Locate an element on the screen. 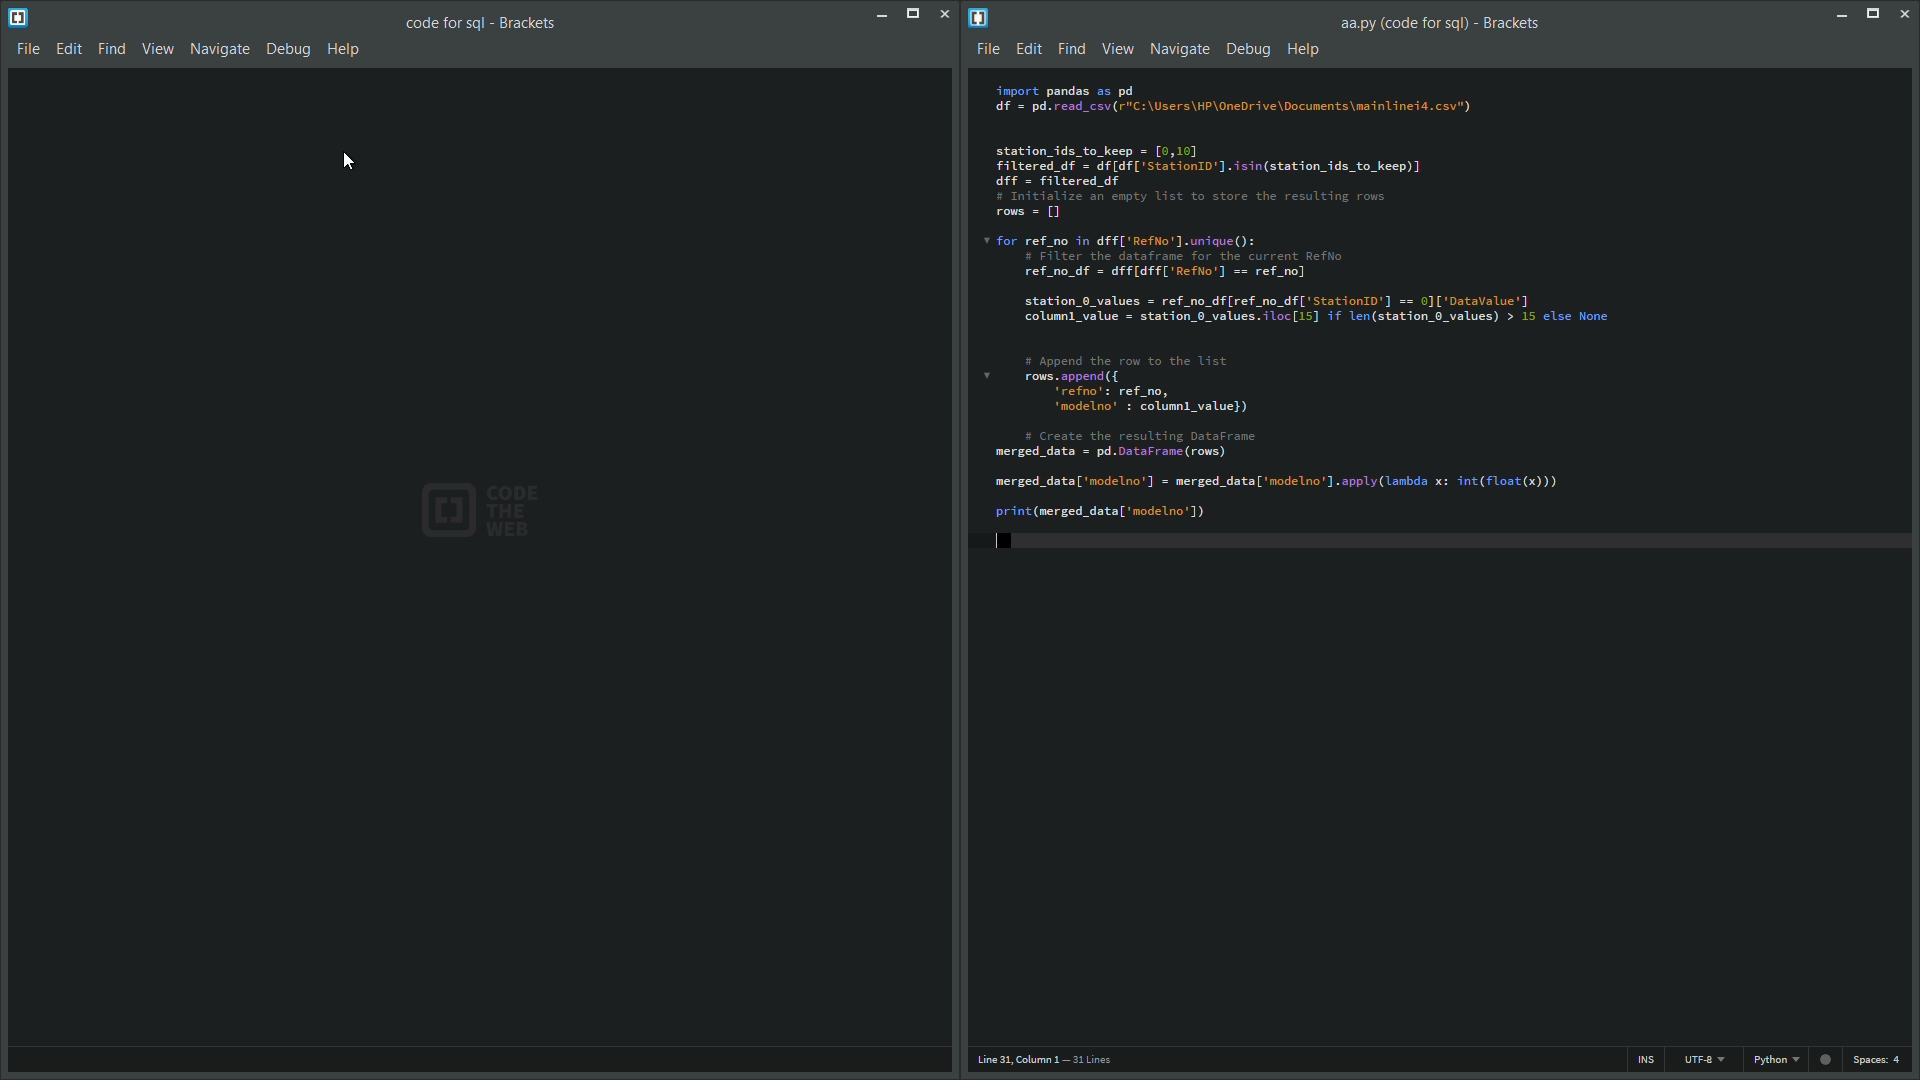 Image resolution: width=1920 pixels, height=1080 pixels. another bracket window for comparison is located at coordinates (1441, 555).